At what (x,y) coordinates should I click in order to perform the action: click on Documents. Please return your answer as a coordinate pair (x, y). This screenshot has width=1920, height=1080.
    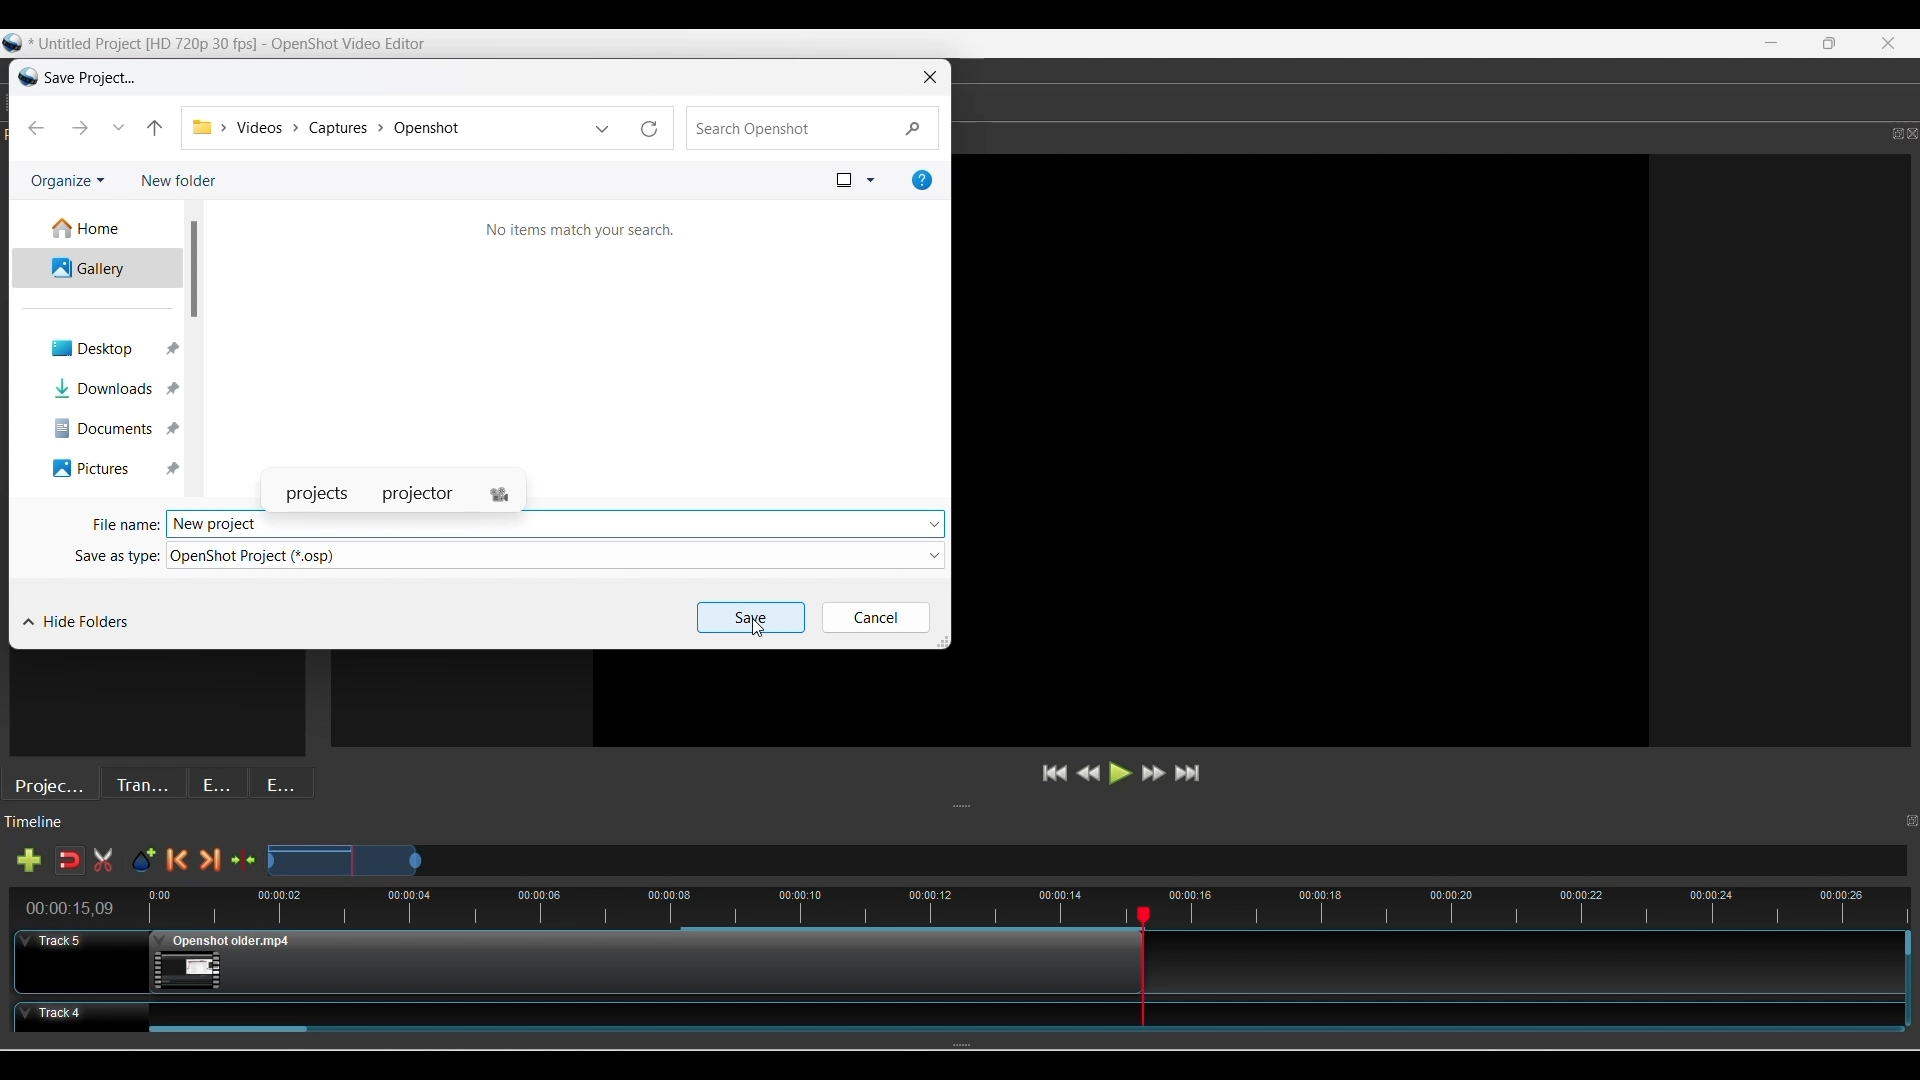
    Looking at the image, I should click on (103, 428).